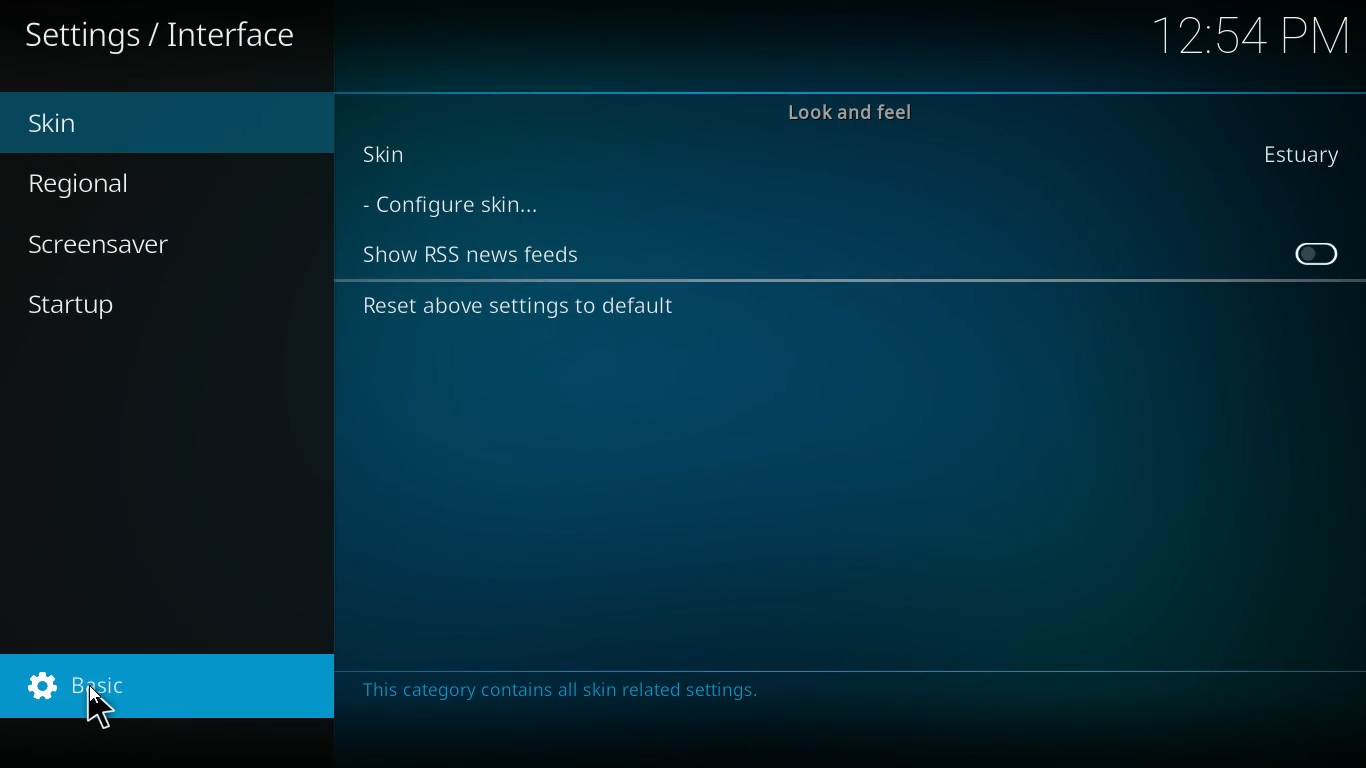 The height and width of the screenshot is (768, 1366). What do you see at coordinates (1310, 157) in the screenshot?
I see `skin` at bounding box center [1310, 157].